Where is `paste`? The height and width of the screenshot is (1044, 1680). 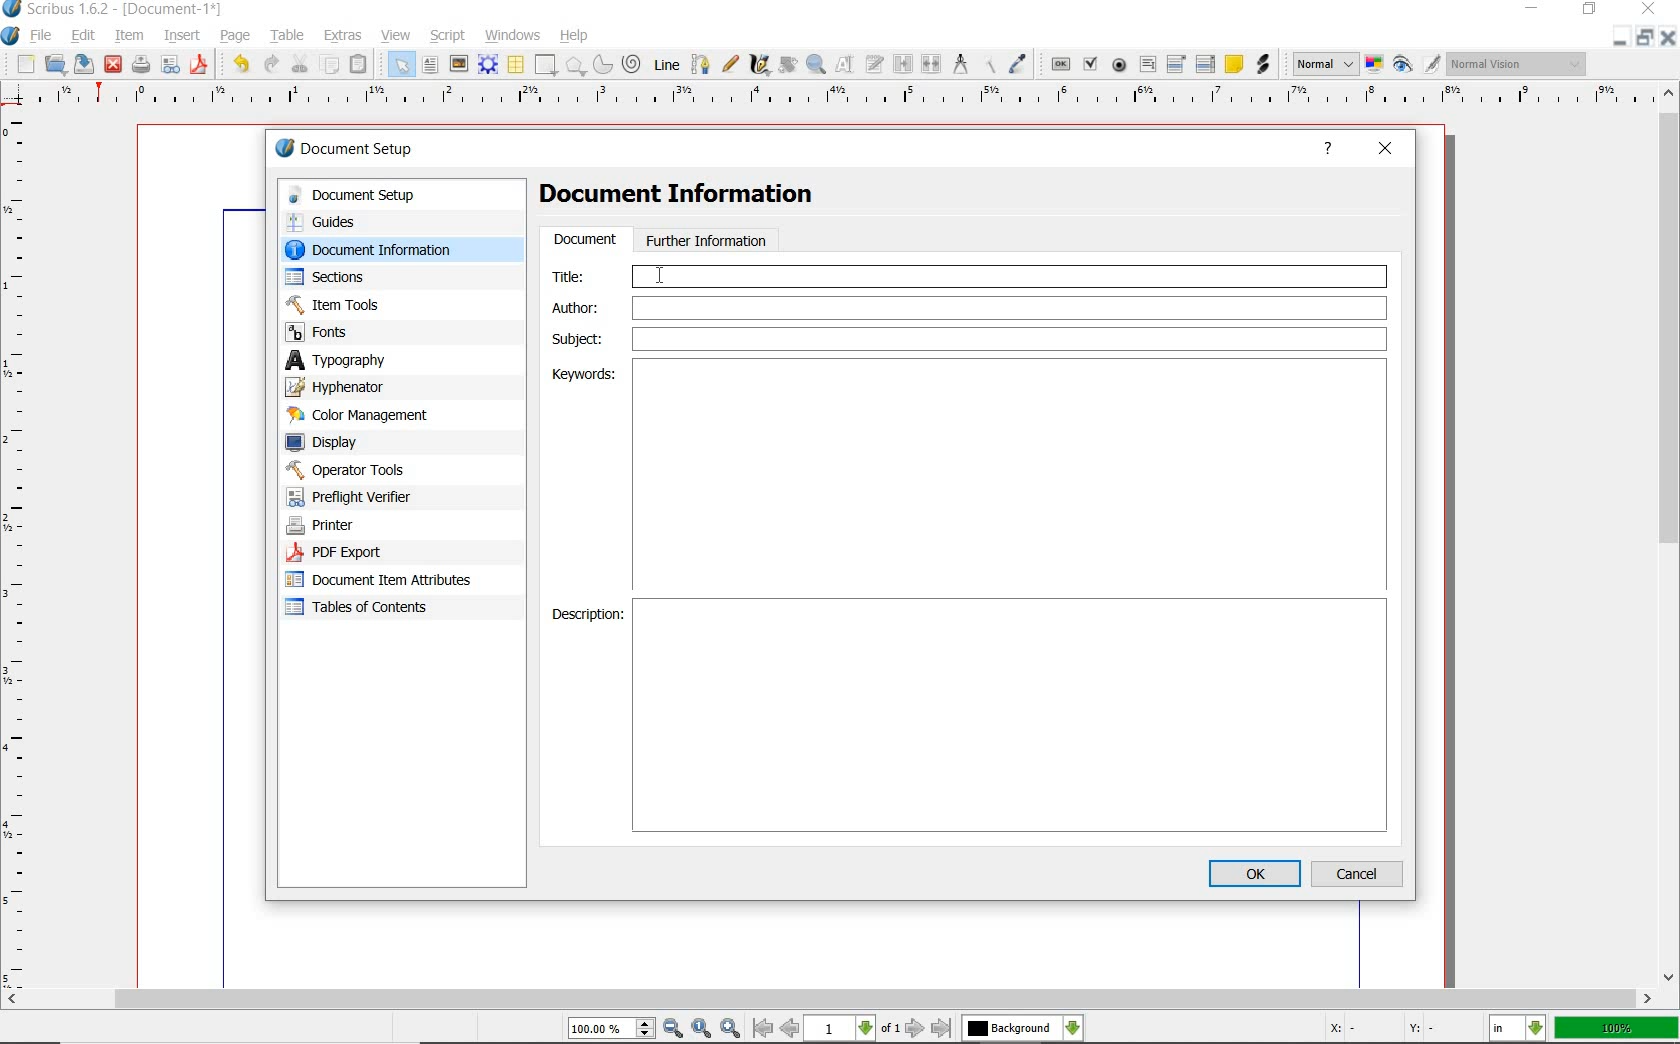
paste is located at coordinates (362, 63).